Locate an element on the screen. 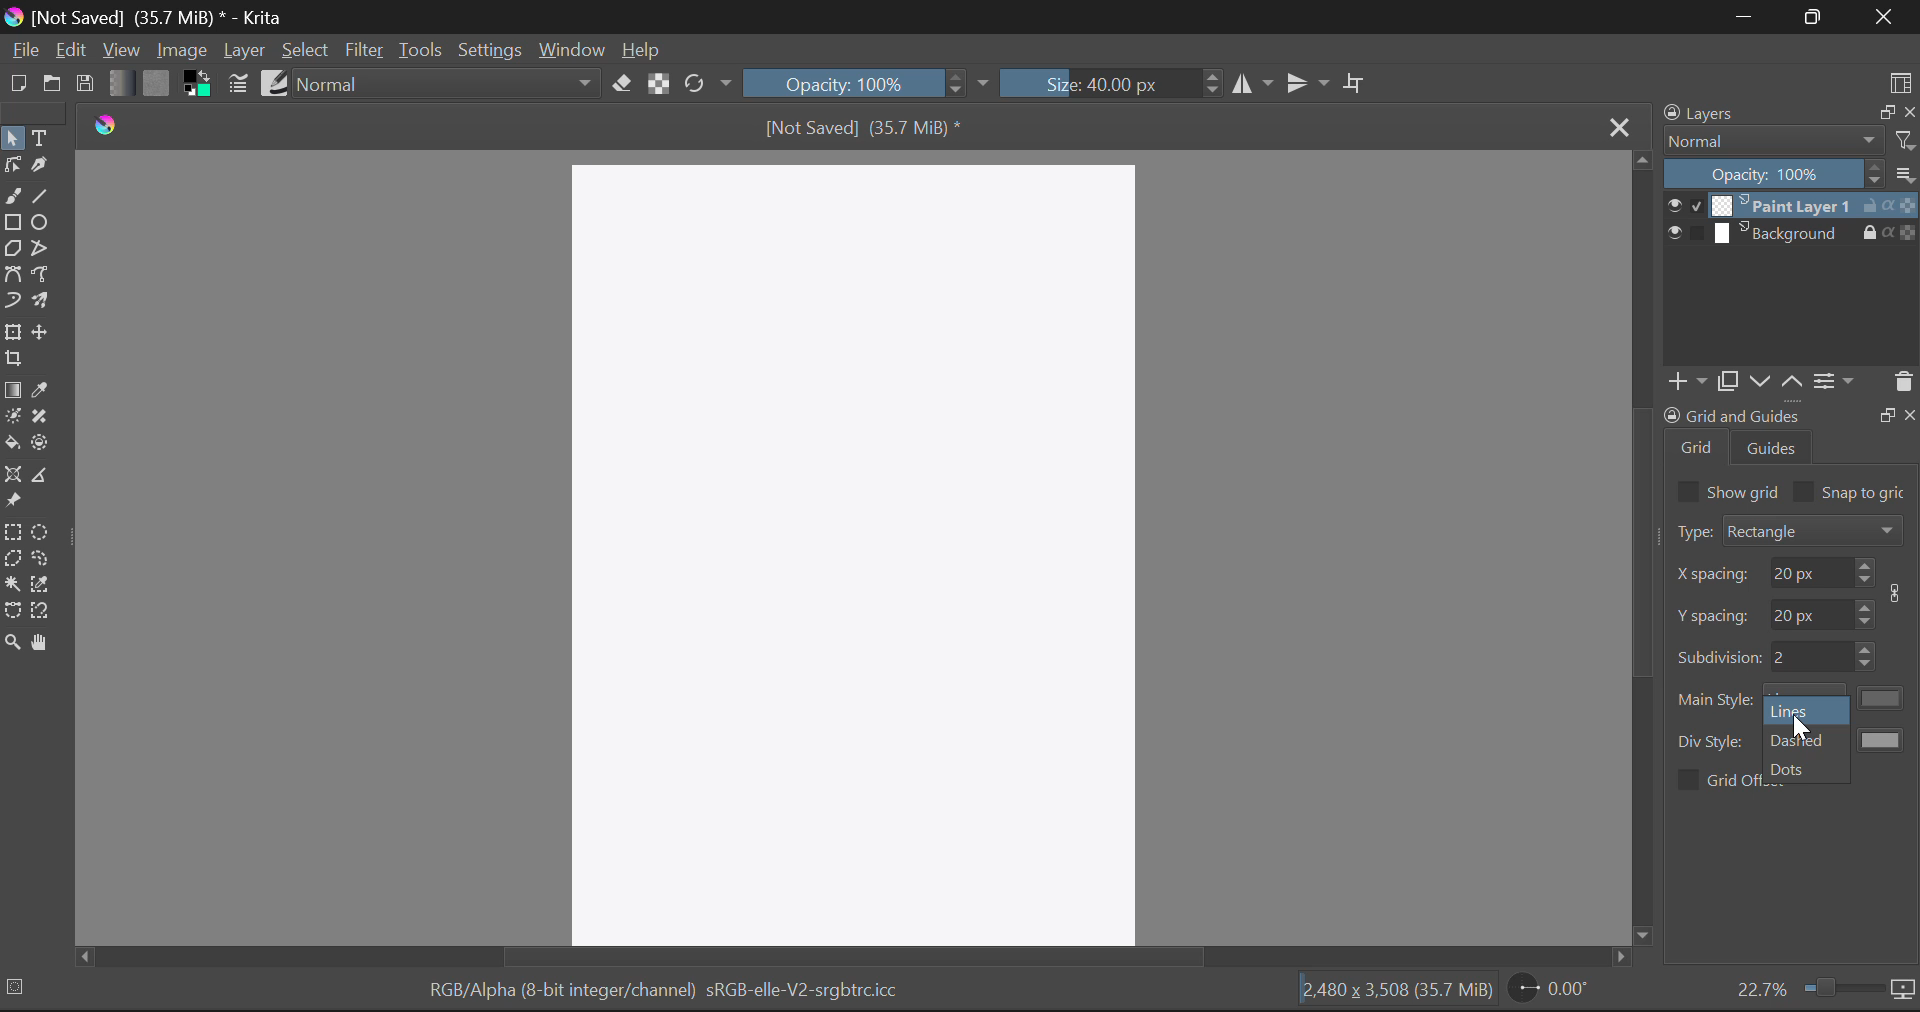 The height and width of the screenshot is (1012, 1920). Open is located at coordinates (52, 86).